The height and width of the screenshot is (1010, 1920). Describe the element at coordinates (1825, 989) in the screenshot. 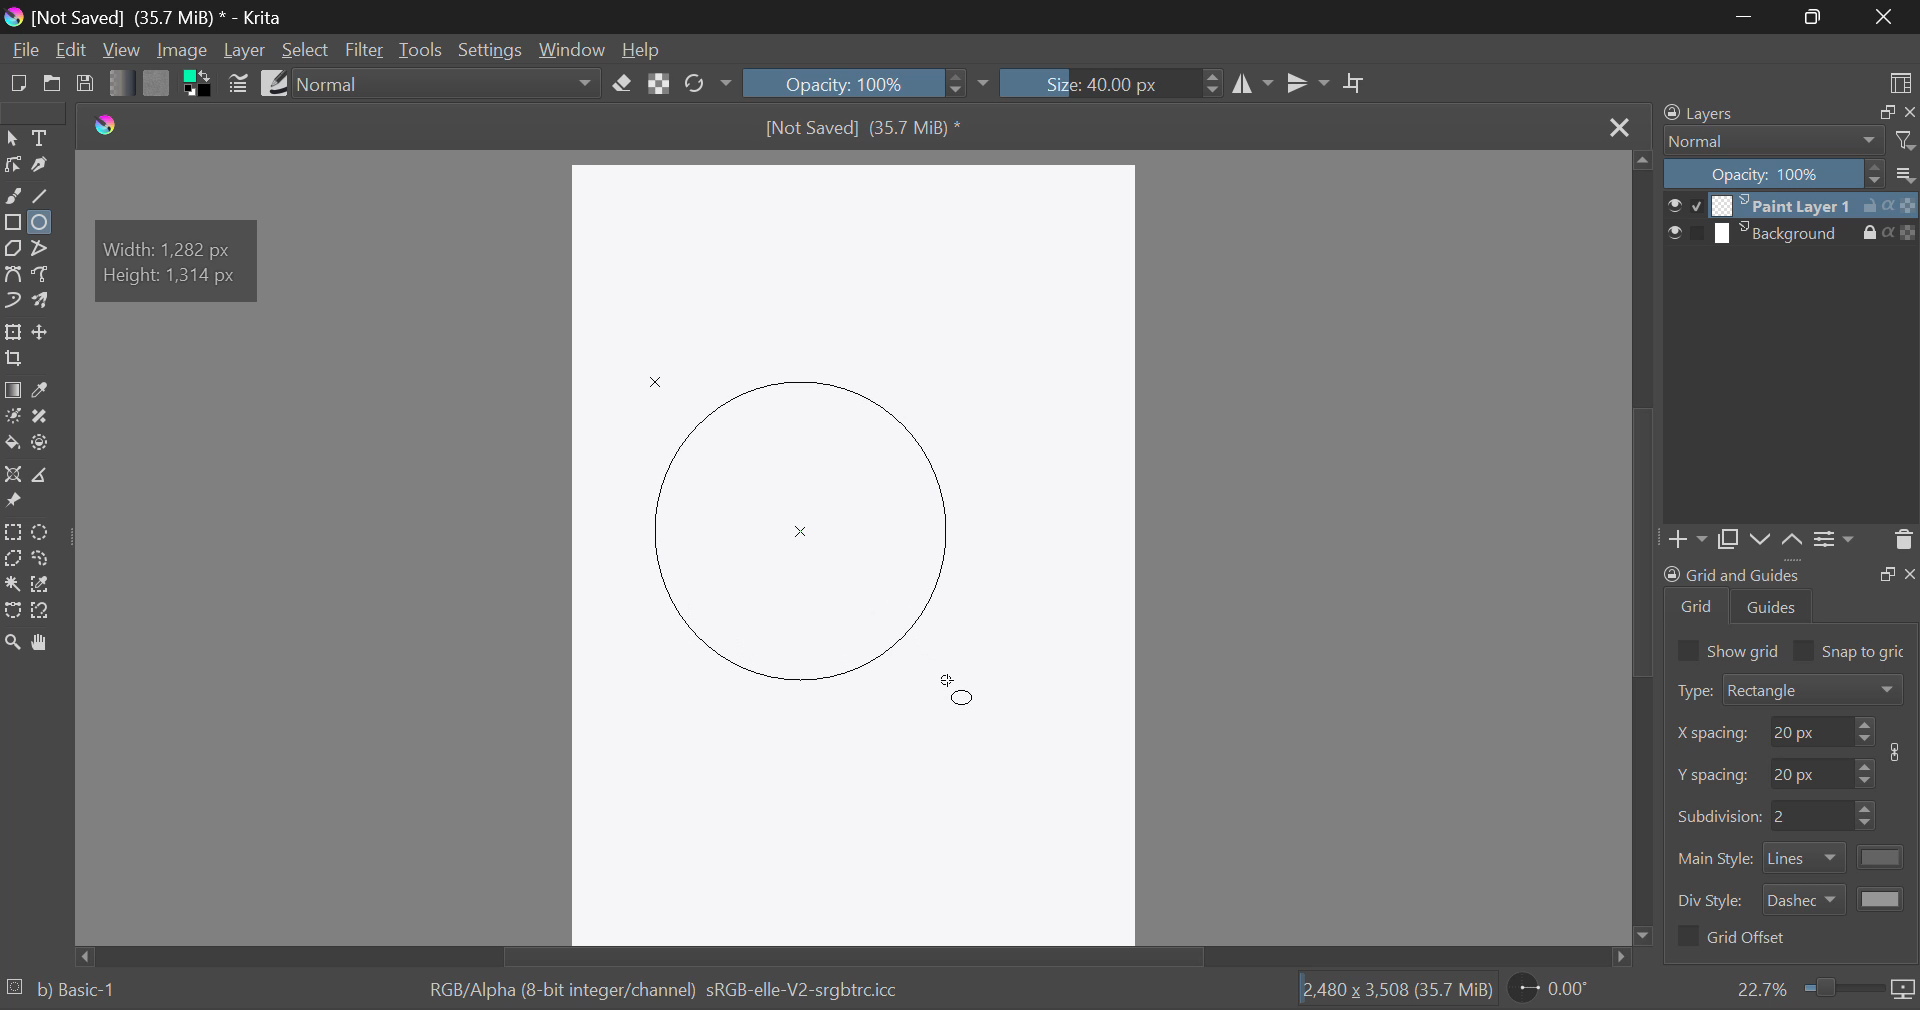

I see `Zoom` at that location.